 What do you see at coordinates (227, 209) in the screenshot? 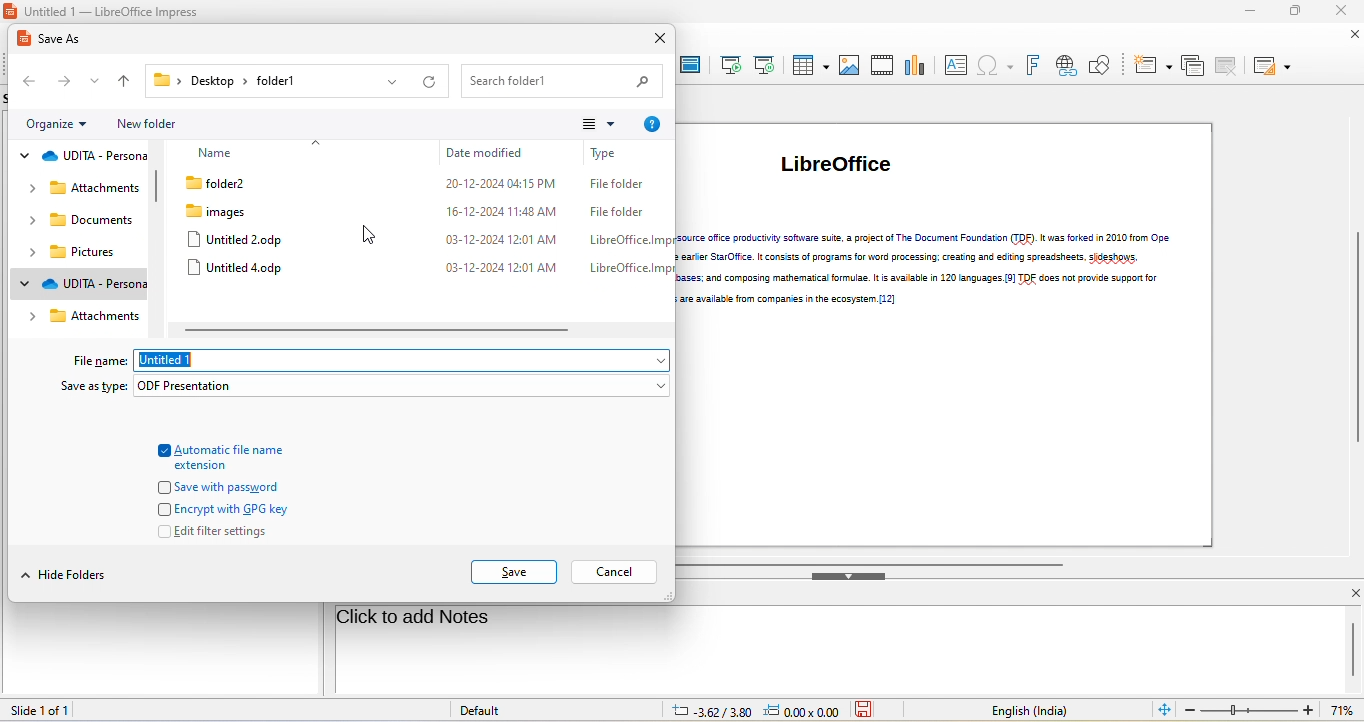
I see `images` at bounding box center [227, 209].